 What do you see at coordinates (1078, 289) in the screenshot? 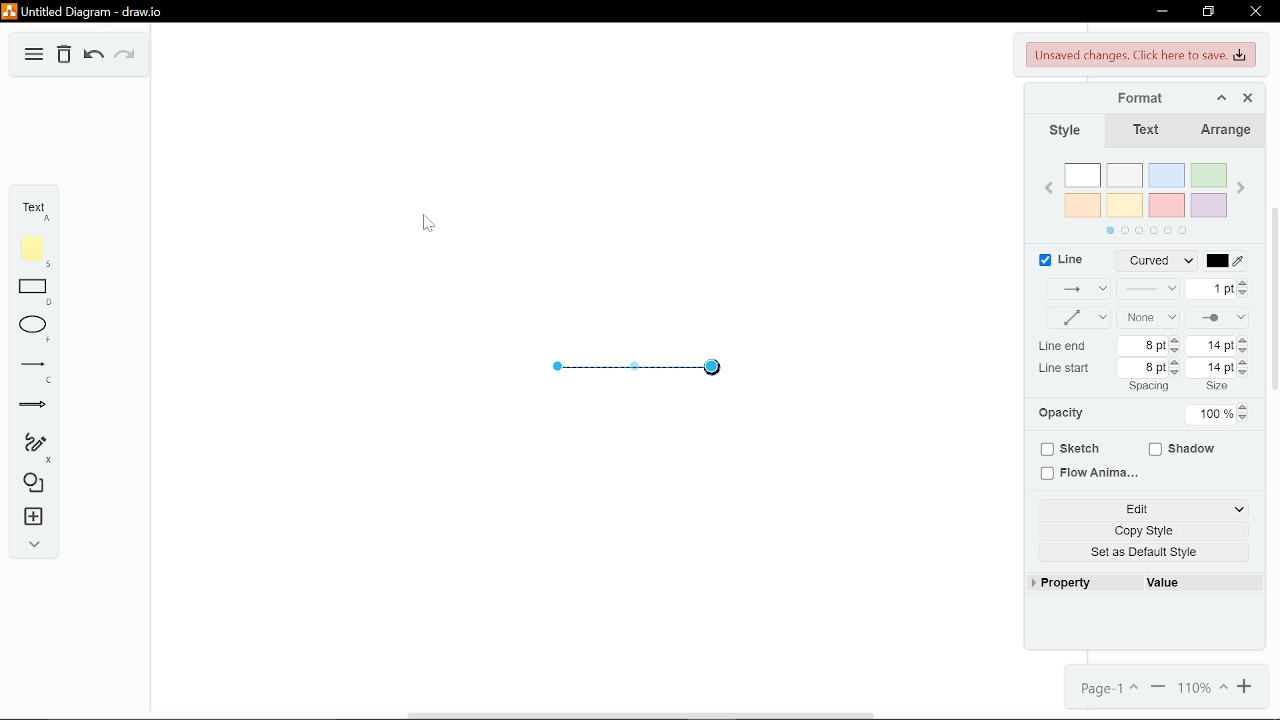
I see `Connection` at bounding box center [1078, 289].